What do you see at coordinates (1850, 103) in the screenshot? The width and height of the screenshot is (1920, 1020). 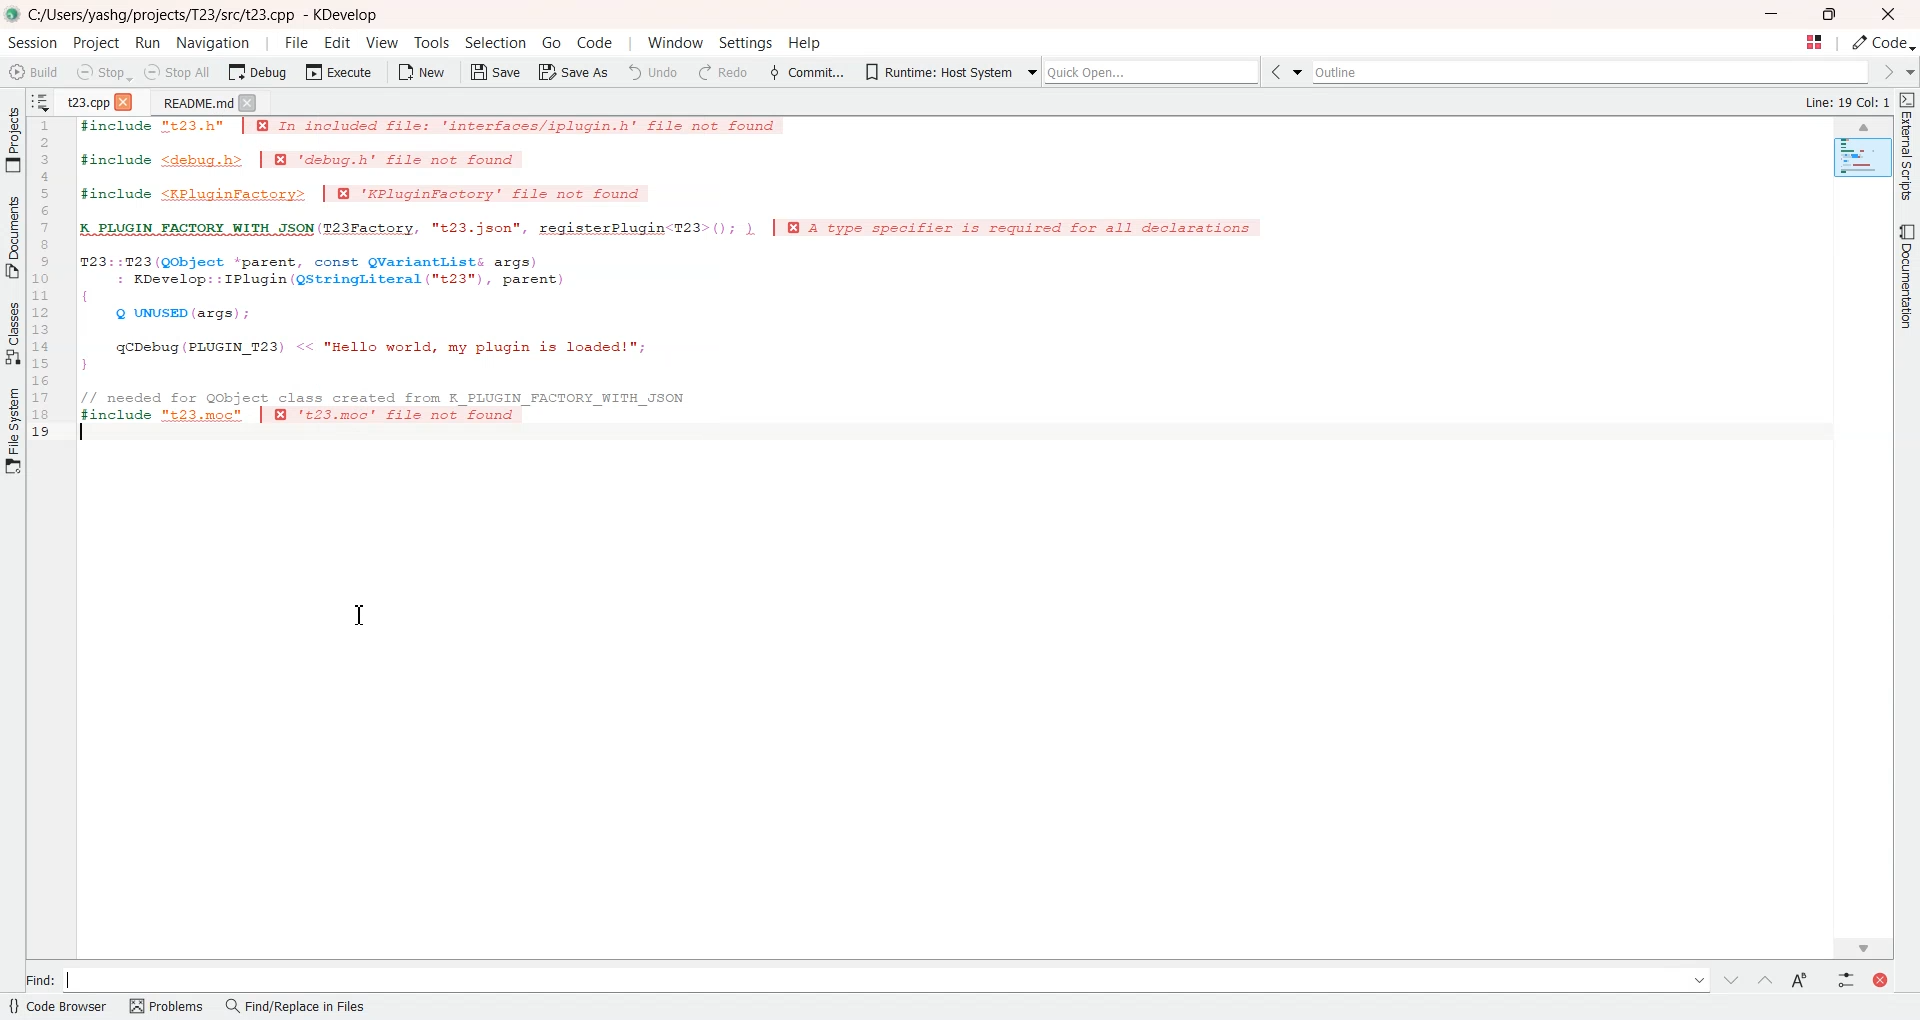 I see `Line: 19 Col 1` at bounding box center [1850, 103].